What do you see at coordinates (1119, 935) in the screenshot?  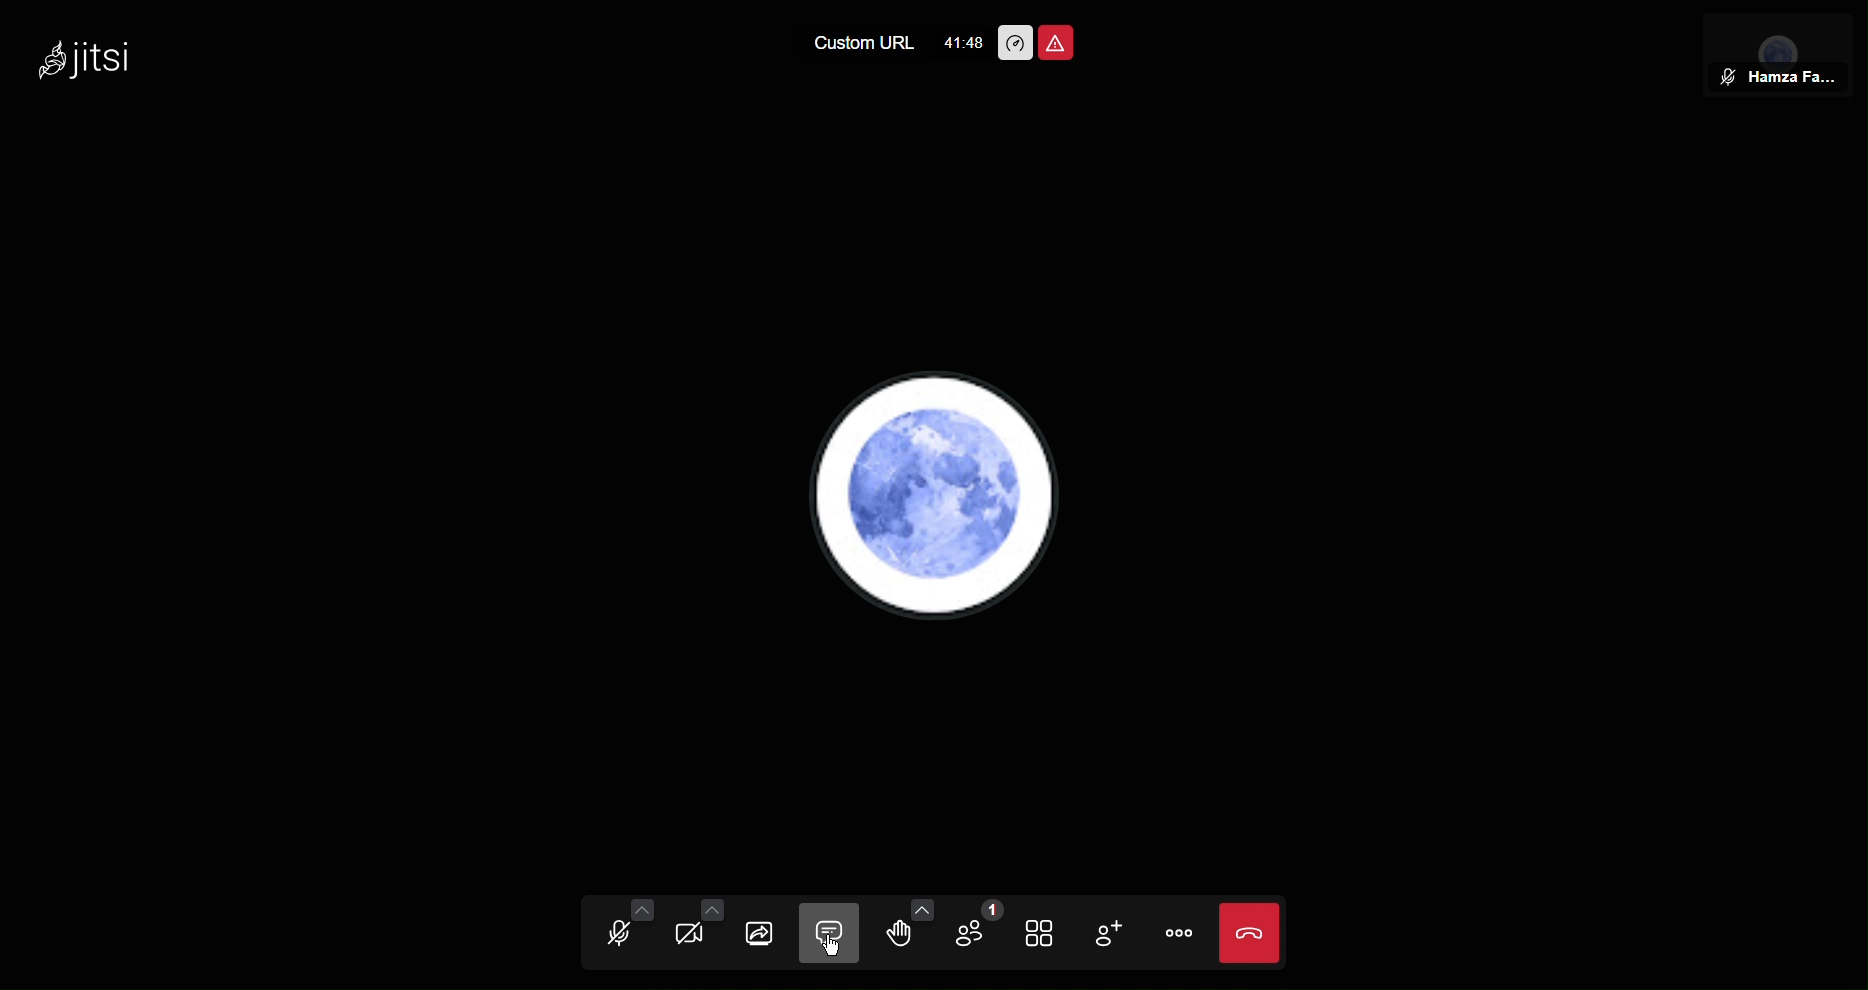 I see `Add Participant` at bounding box center [1119, 935].